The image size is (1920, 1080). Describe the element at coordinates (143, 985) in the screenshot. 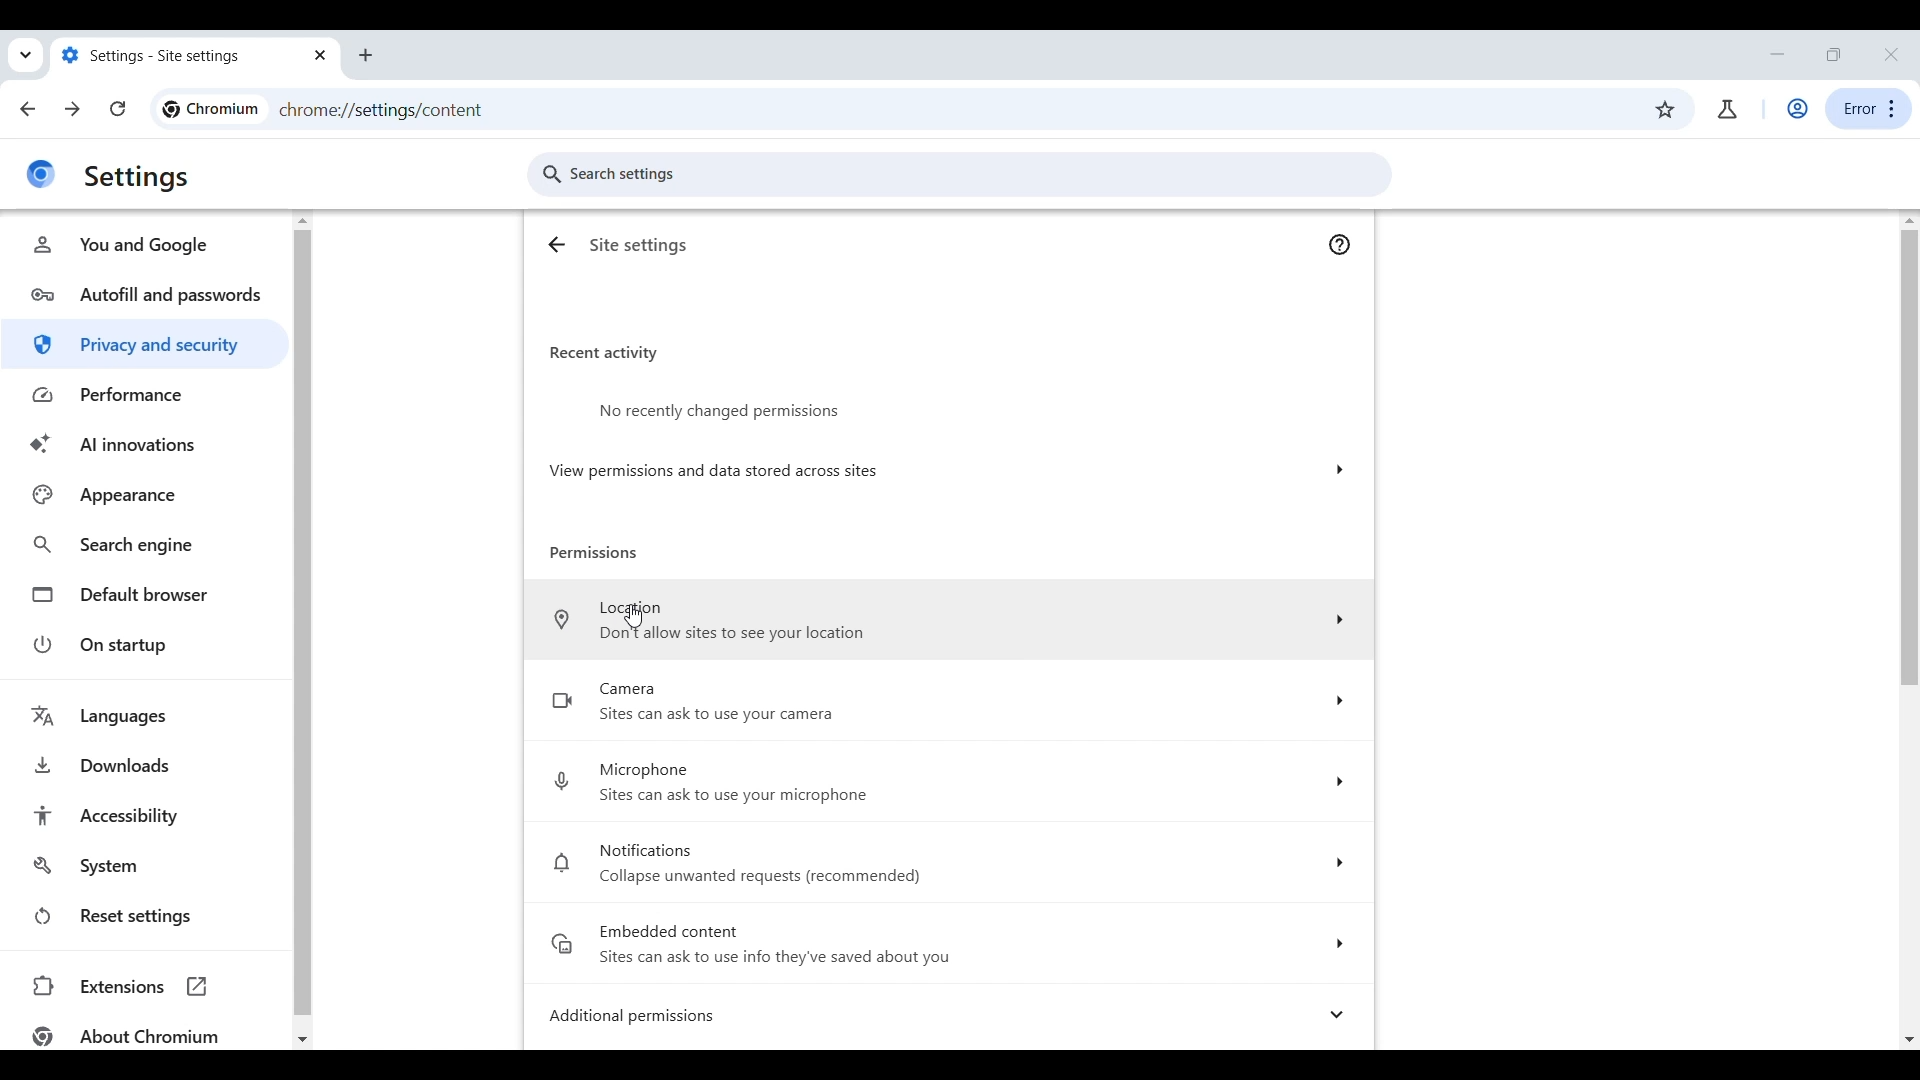

I see `extensions` at that location.